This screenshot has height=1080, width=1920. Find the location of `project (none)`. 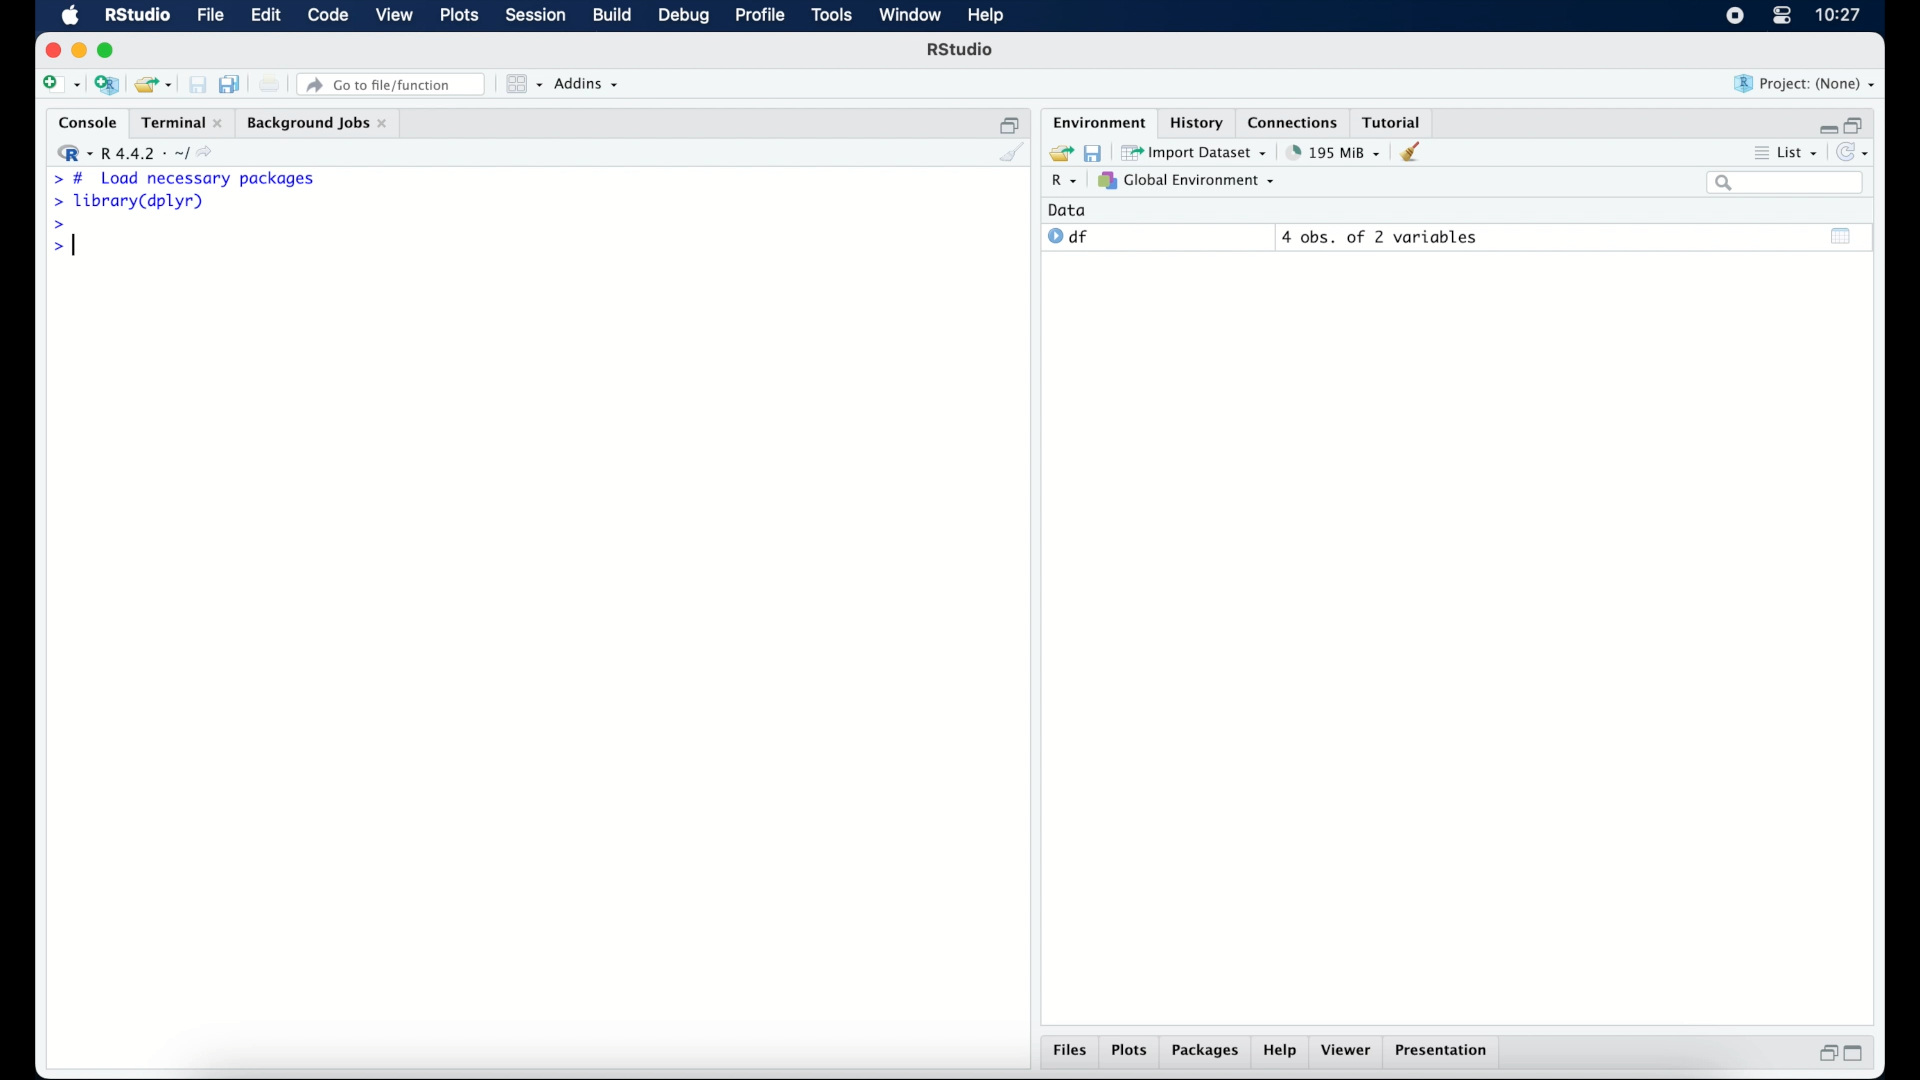

project (none) is located at coordinates (1806, 84).